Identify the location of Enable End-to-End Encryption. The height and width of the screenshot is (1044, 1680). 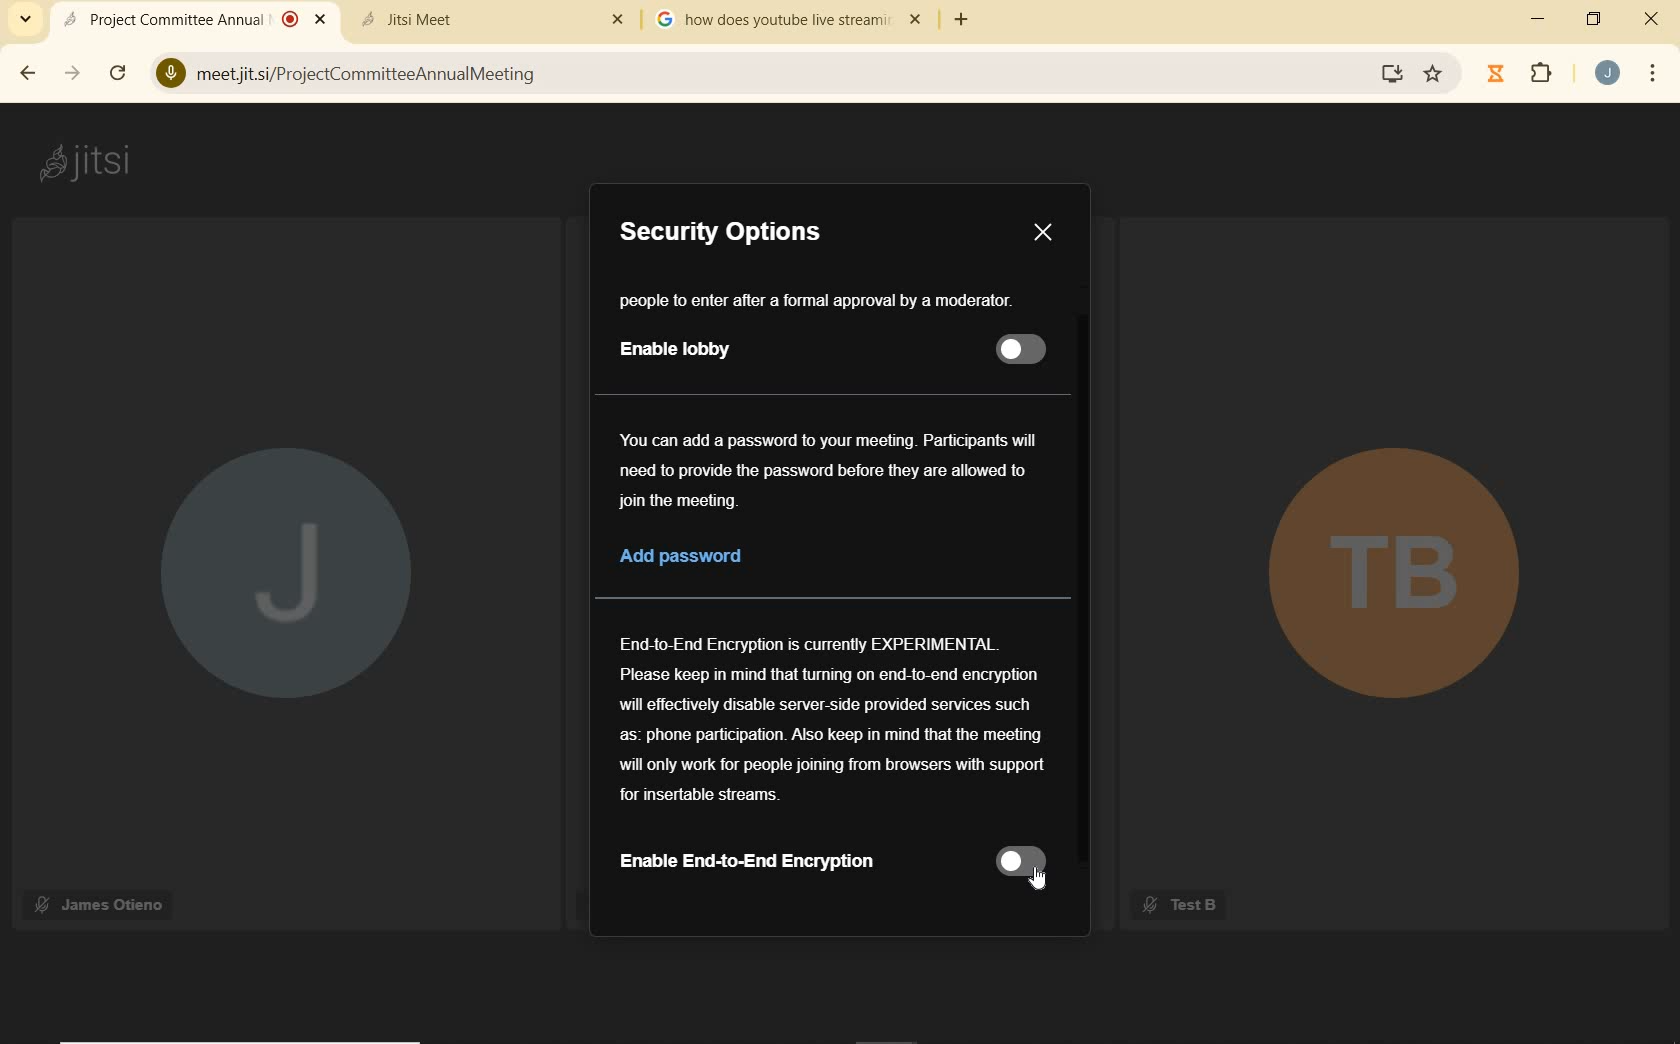
(776, 860).